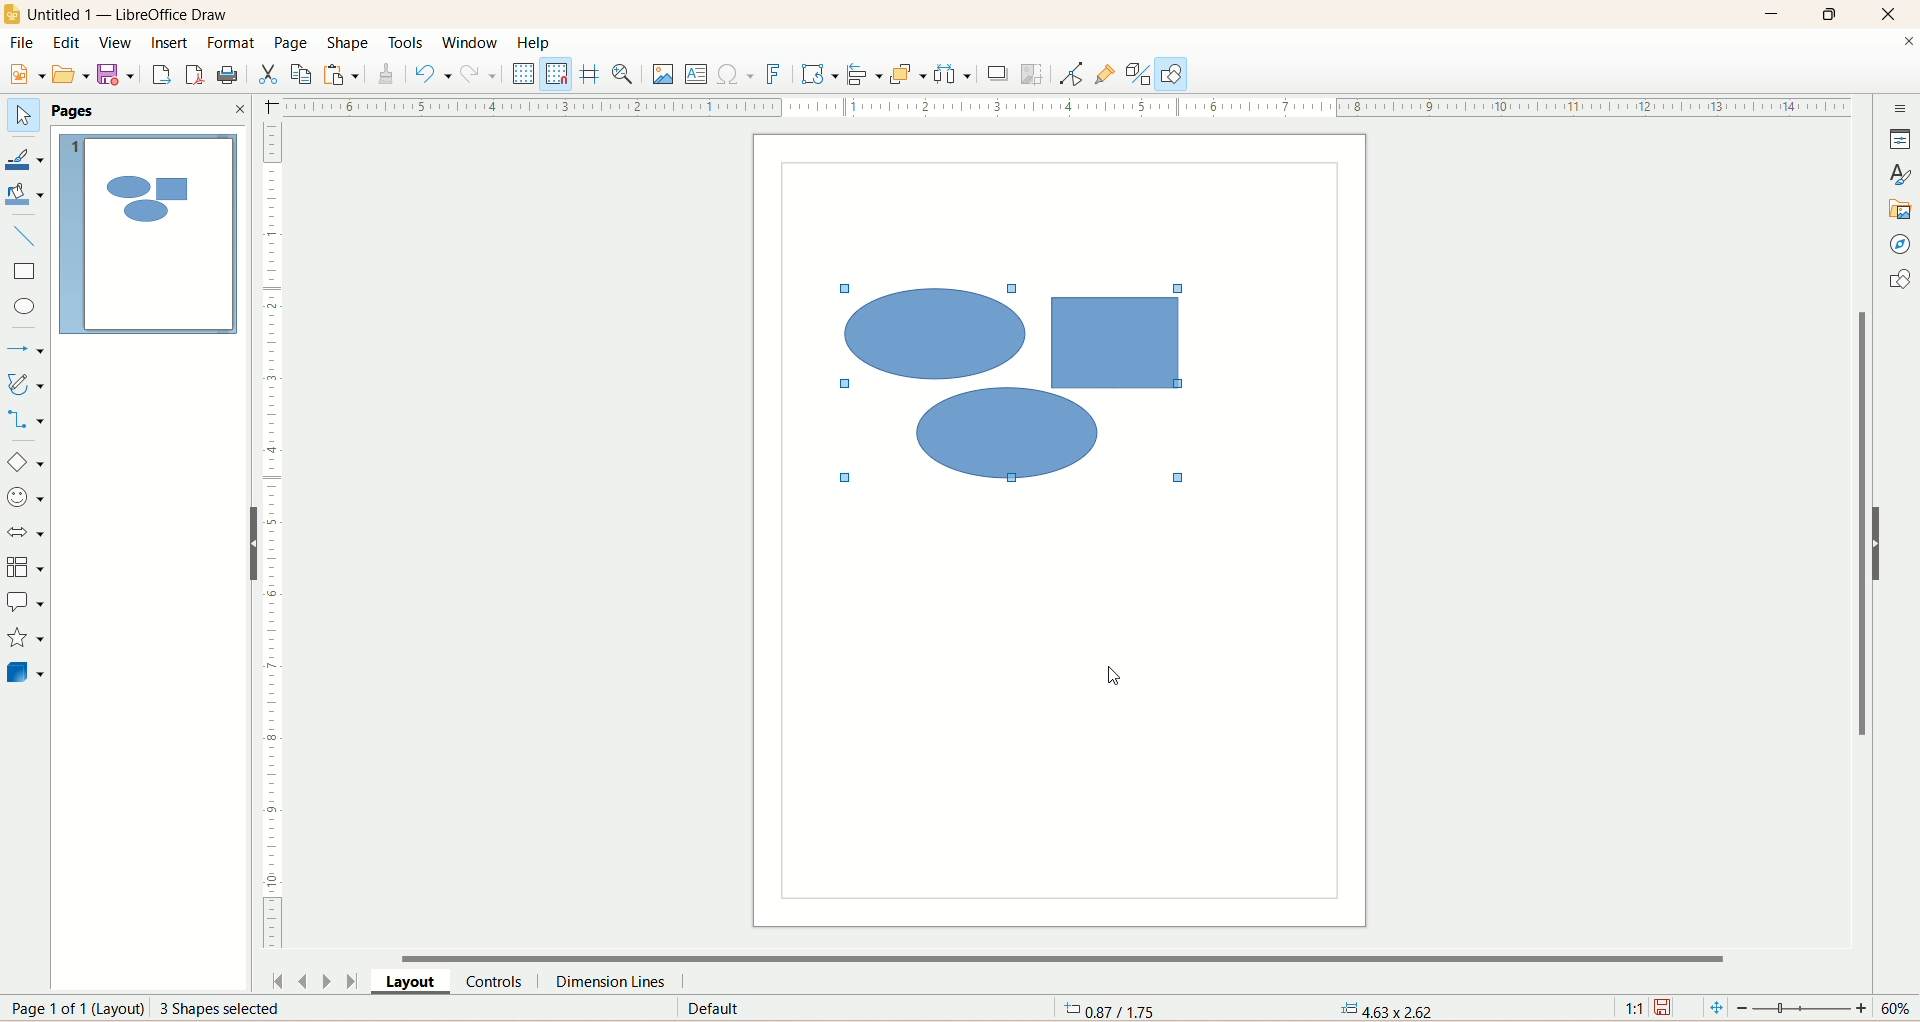  I want to click on ungrouped, so click(1017, 384).